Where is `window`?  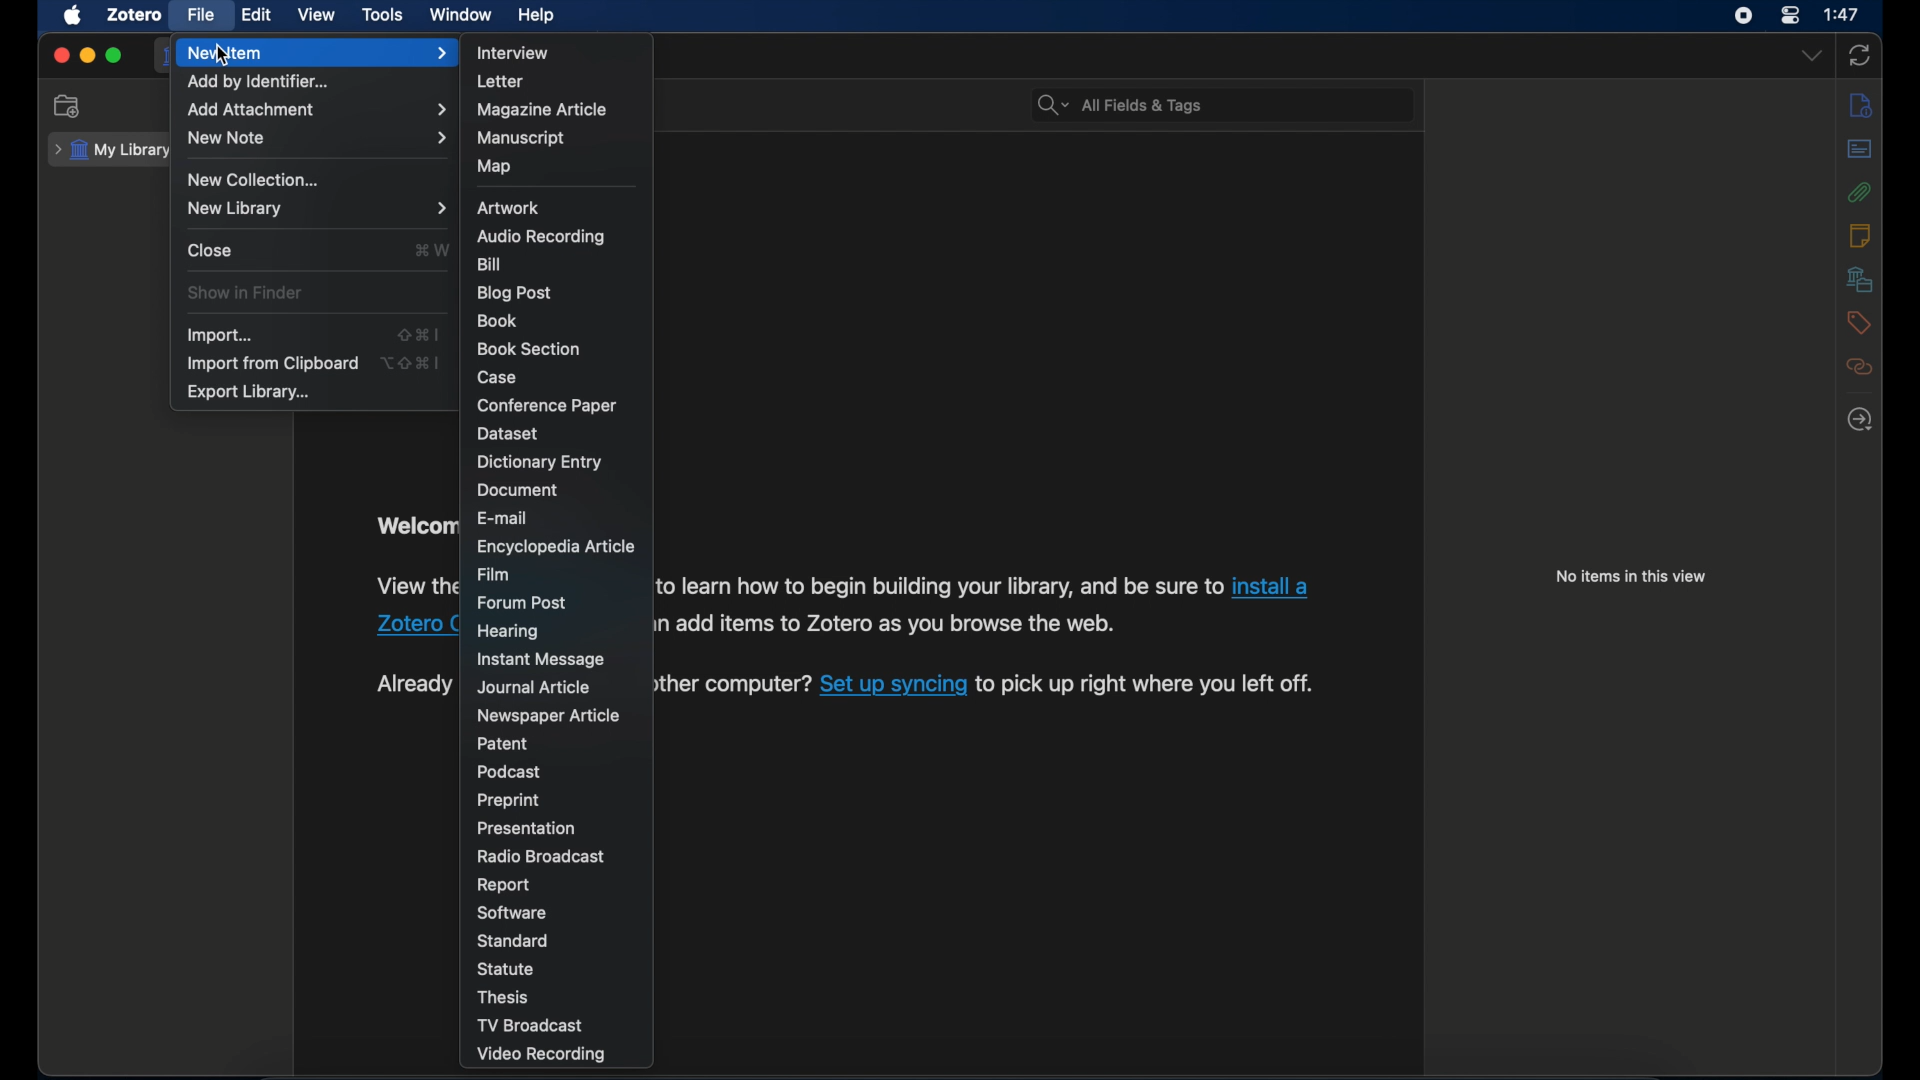 window is located at coordinates (462, 14).